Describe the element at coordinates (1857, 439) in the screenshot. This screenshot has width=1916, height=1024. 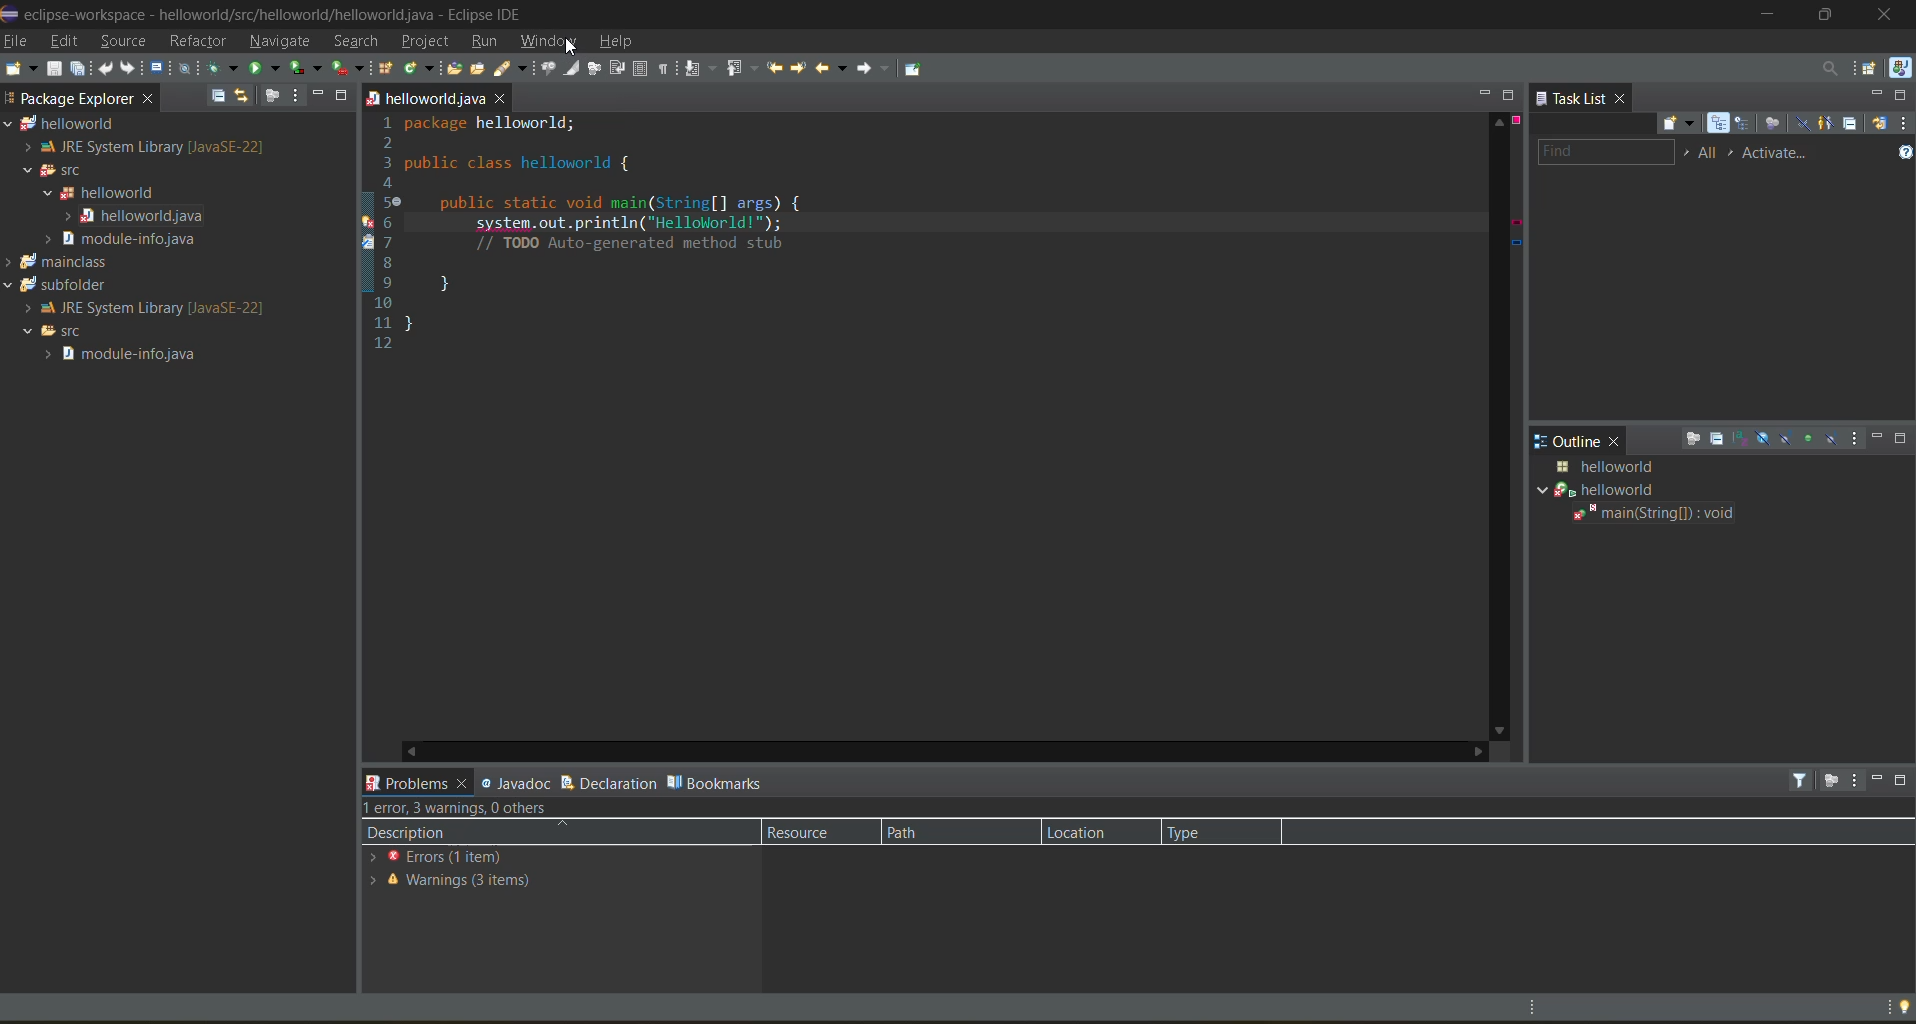
I see `view menu` at that location.